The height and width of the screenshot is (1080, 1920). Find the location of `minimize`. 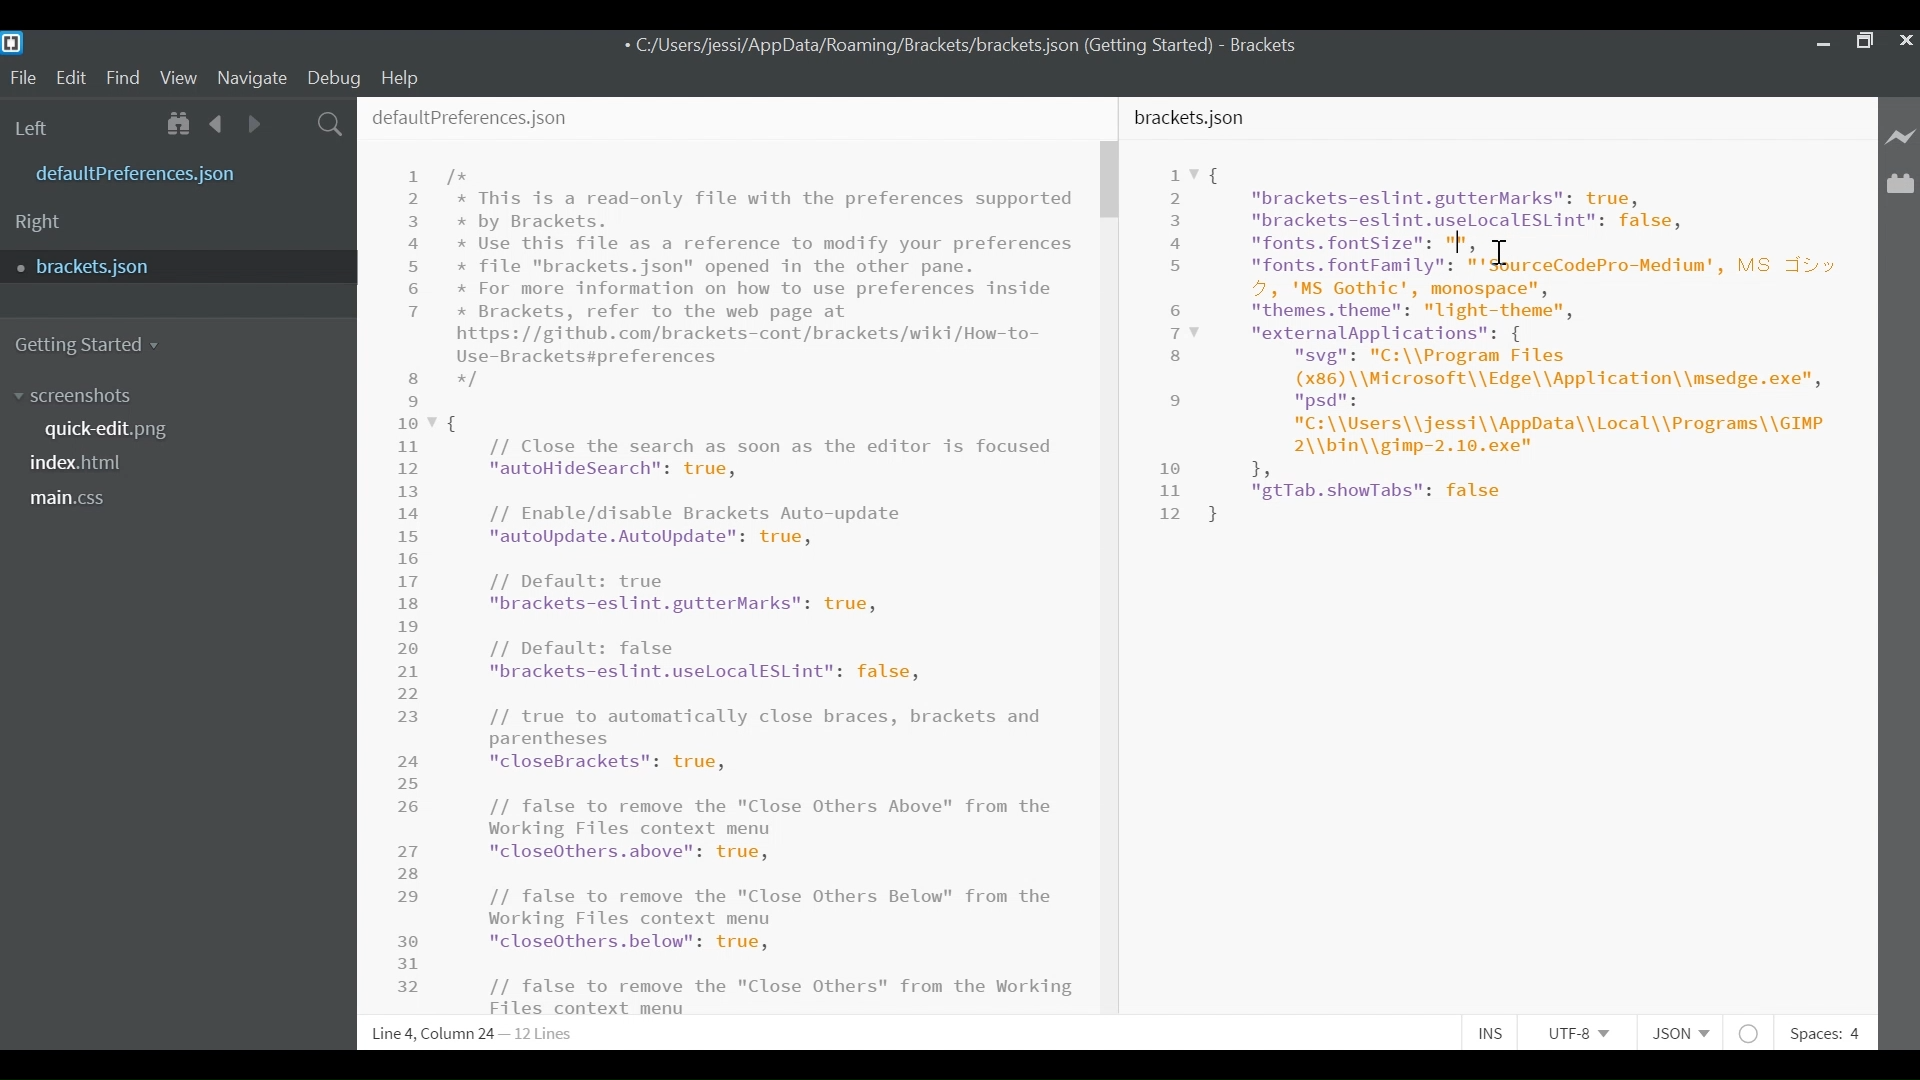

minimize is located at coordinates (1821, 42).